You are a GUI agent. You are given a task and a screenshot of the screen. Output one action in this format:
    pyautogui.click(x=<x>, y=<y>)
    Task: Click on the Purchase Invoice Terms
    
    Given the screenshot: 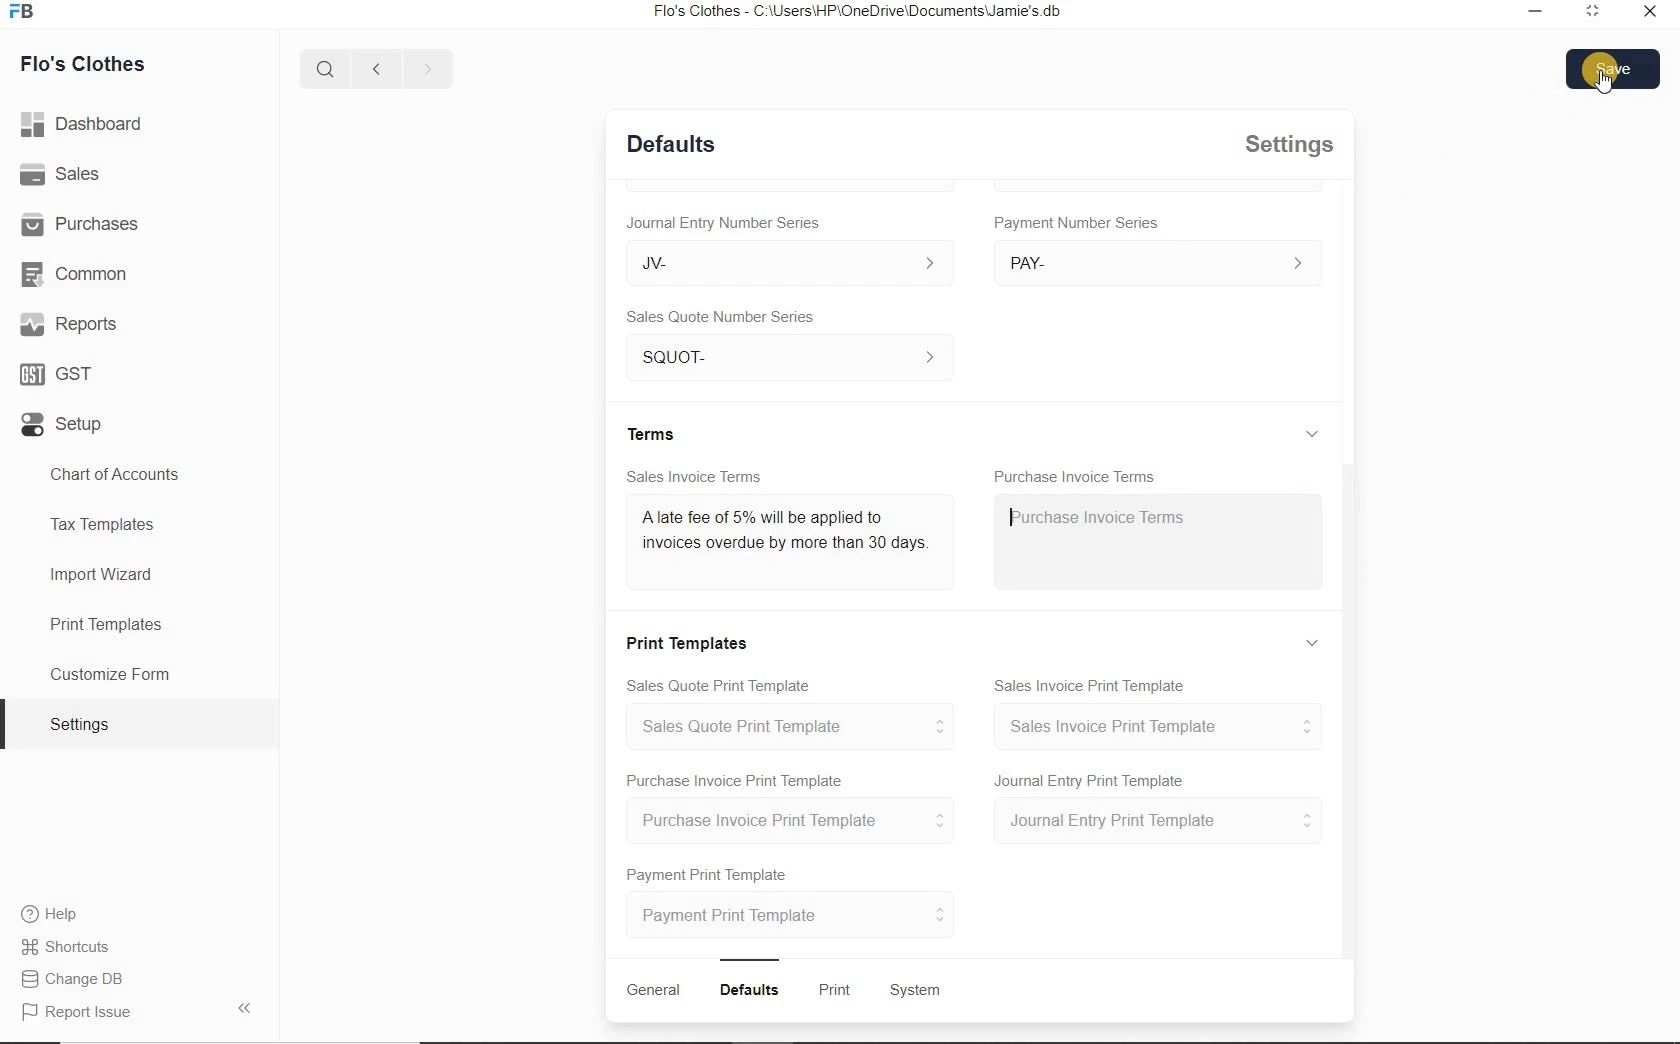 What is the action you would take?
    pyautogui.click(x=1095, y=515)
    